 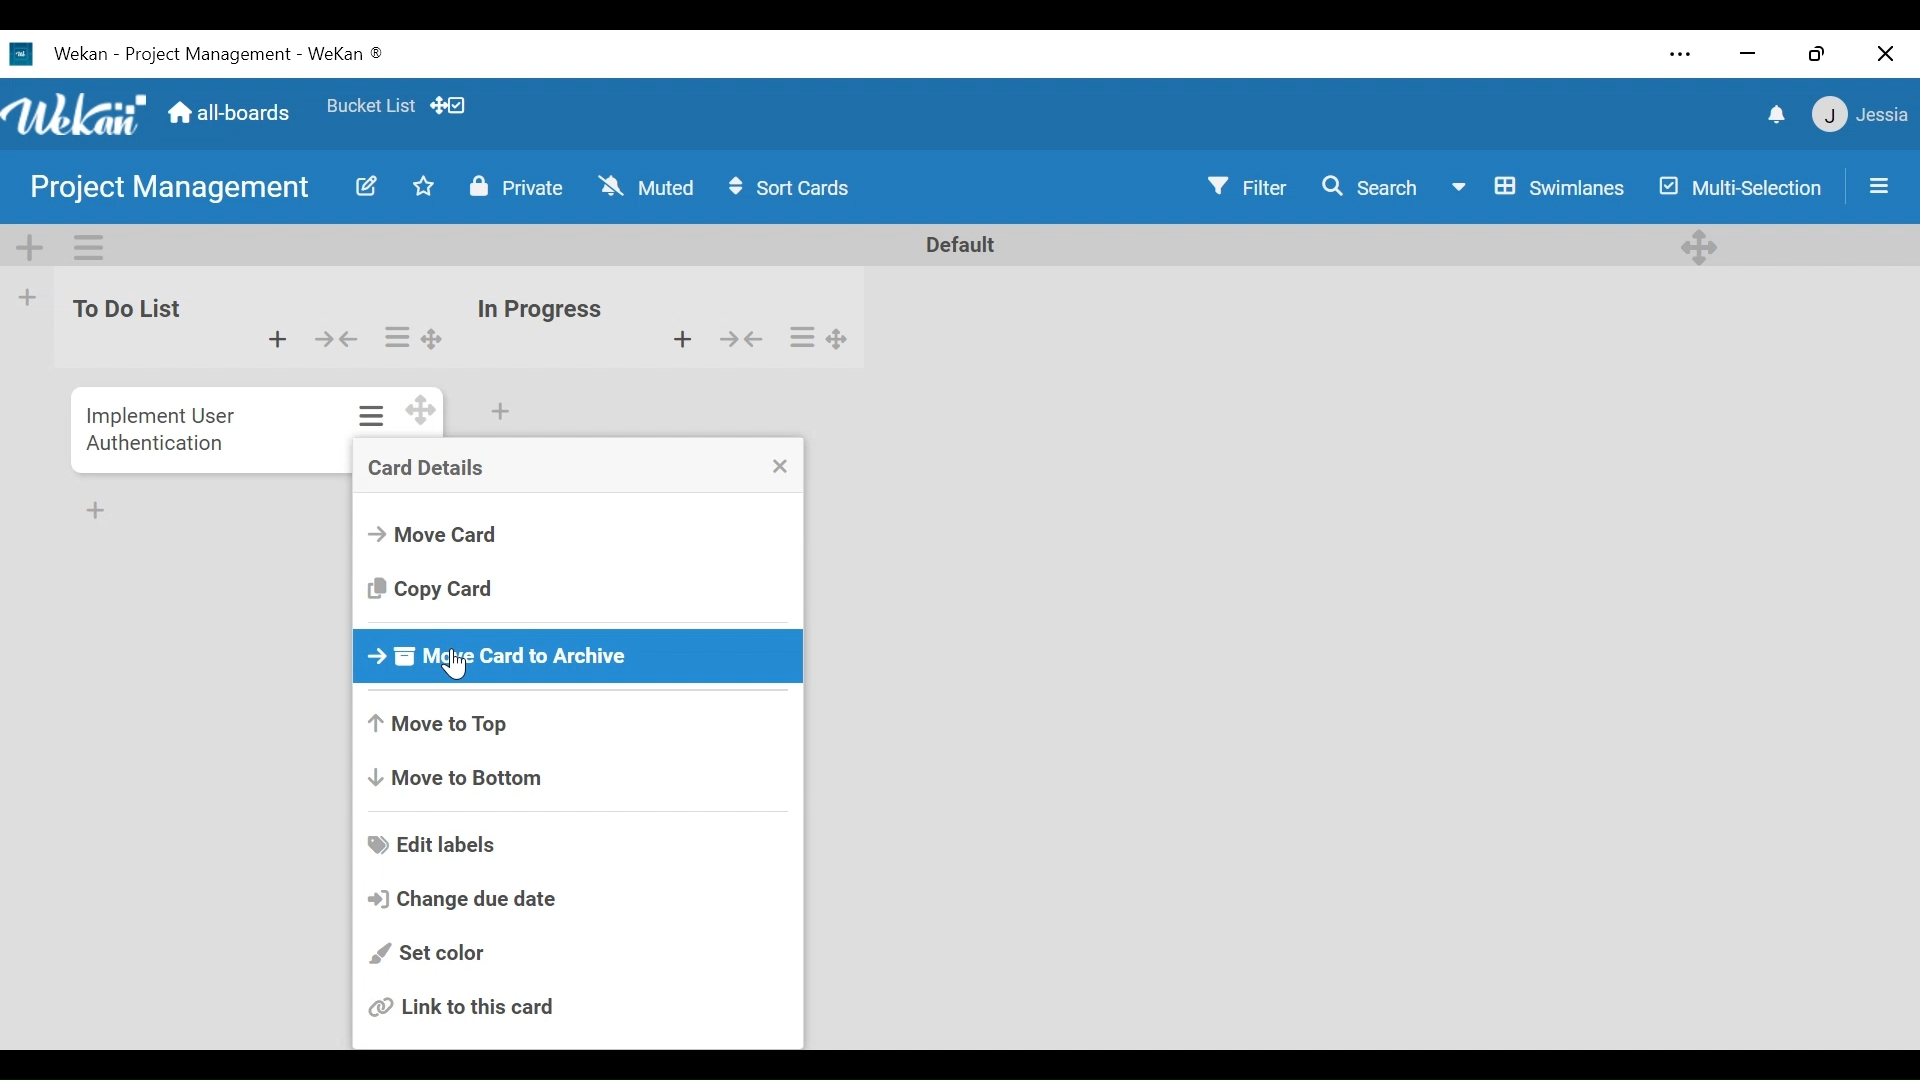 I want to click on Desktop drag handles, so click(x=1701, y=245).